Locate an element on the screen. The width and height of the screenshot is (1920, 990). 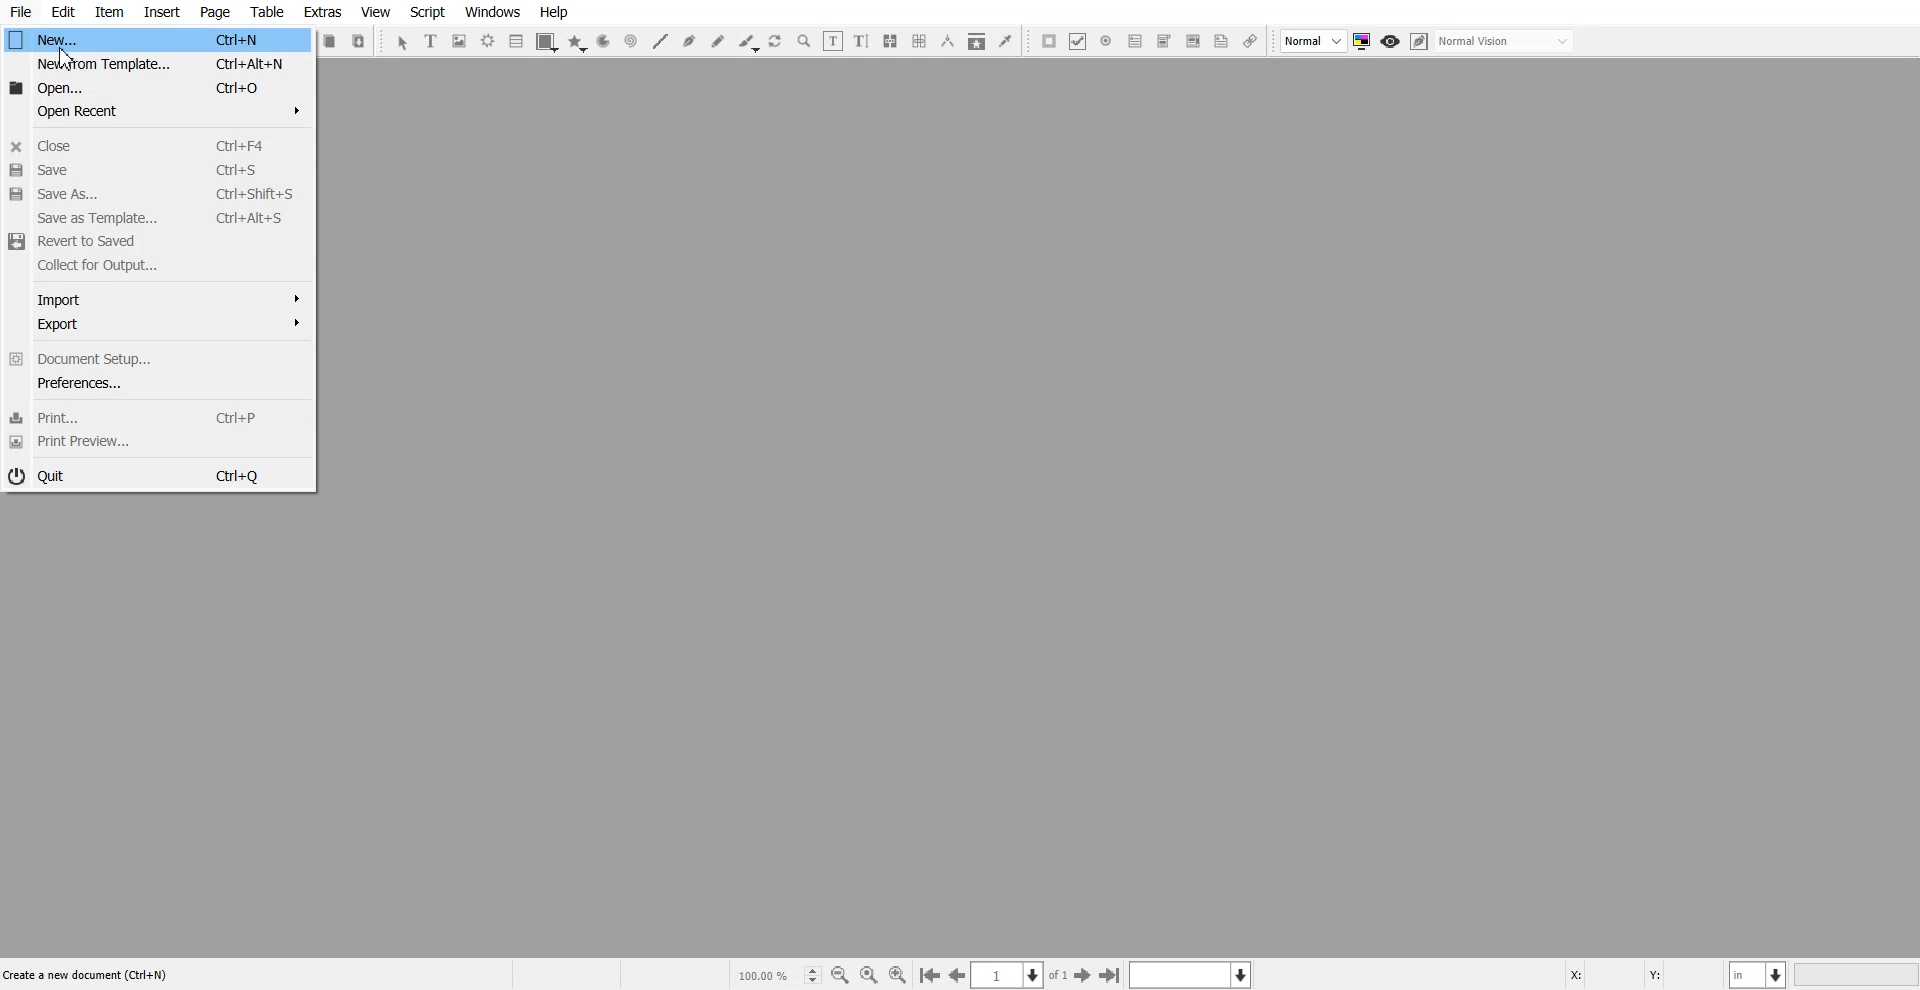
Line is located at coordinates (659, 41).